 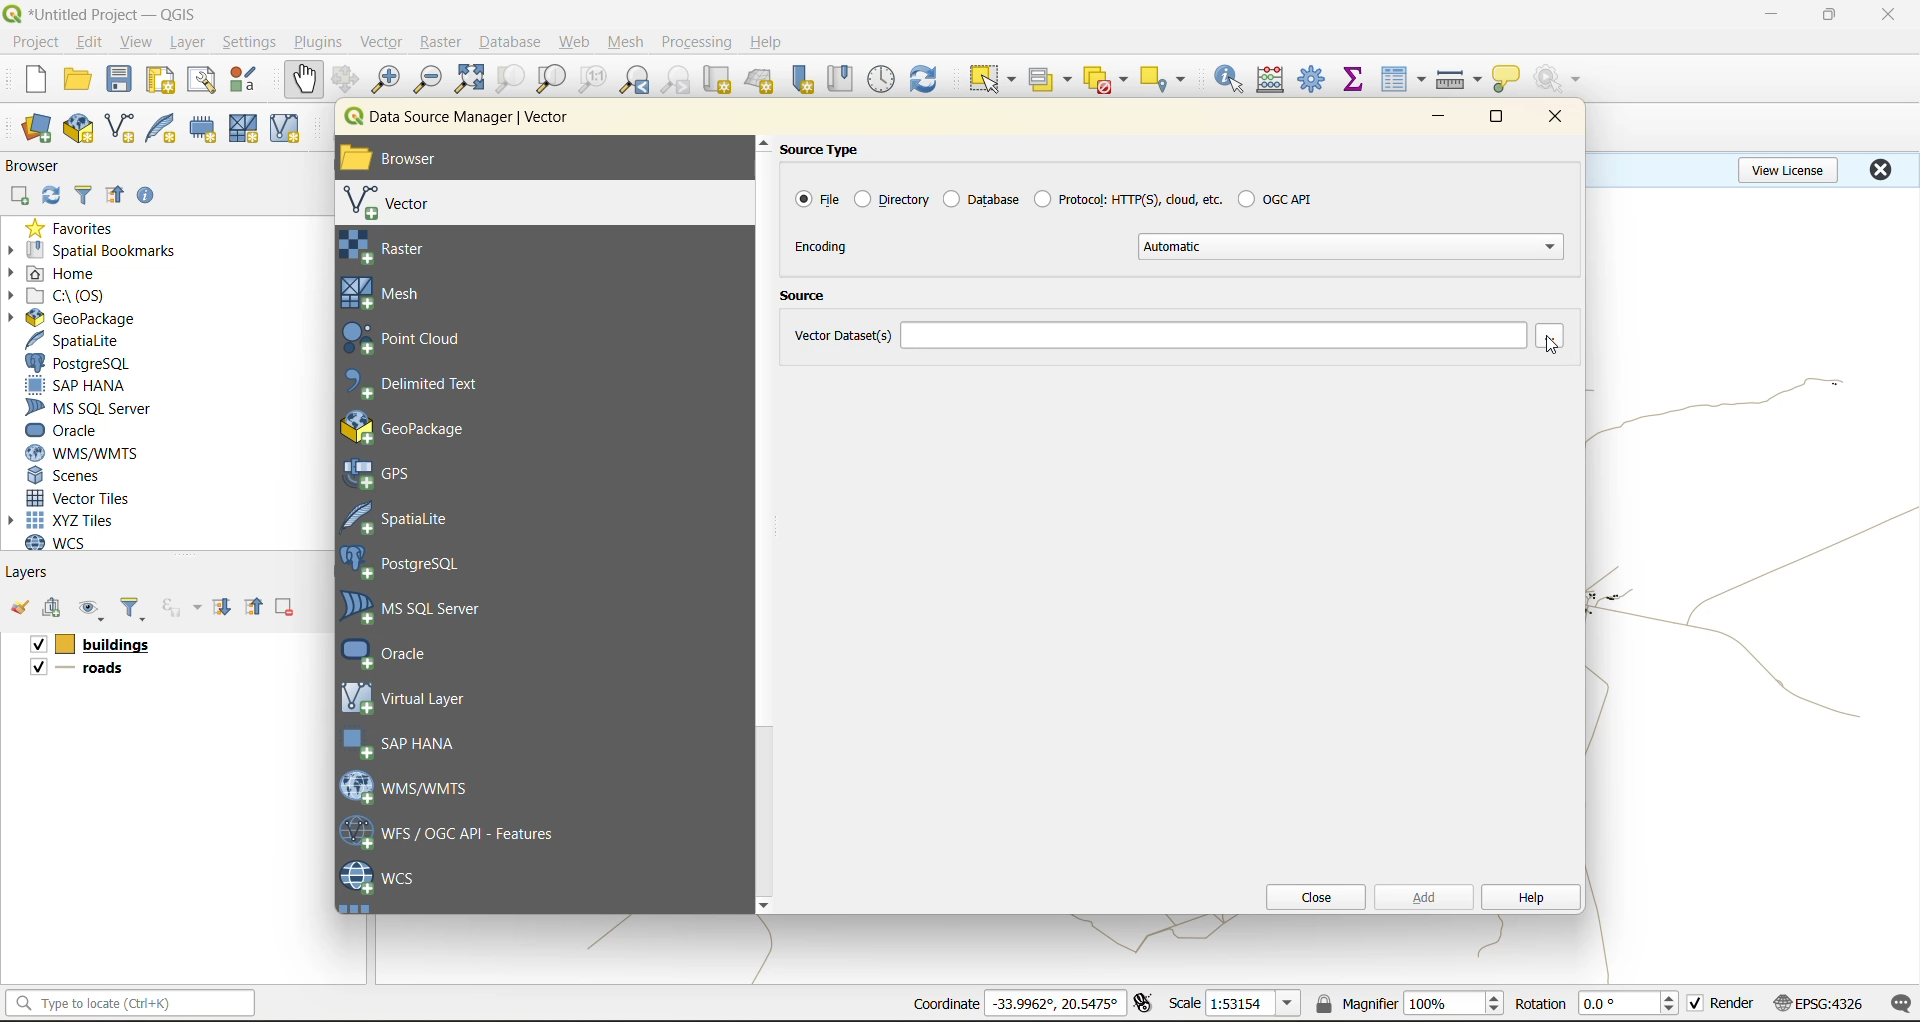 I want to click on view, so click(x=137, y=44).